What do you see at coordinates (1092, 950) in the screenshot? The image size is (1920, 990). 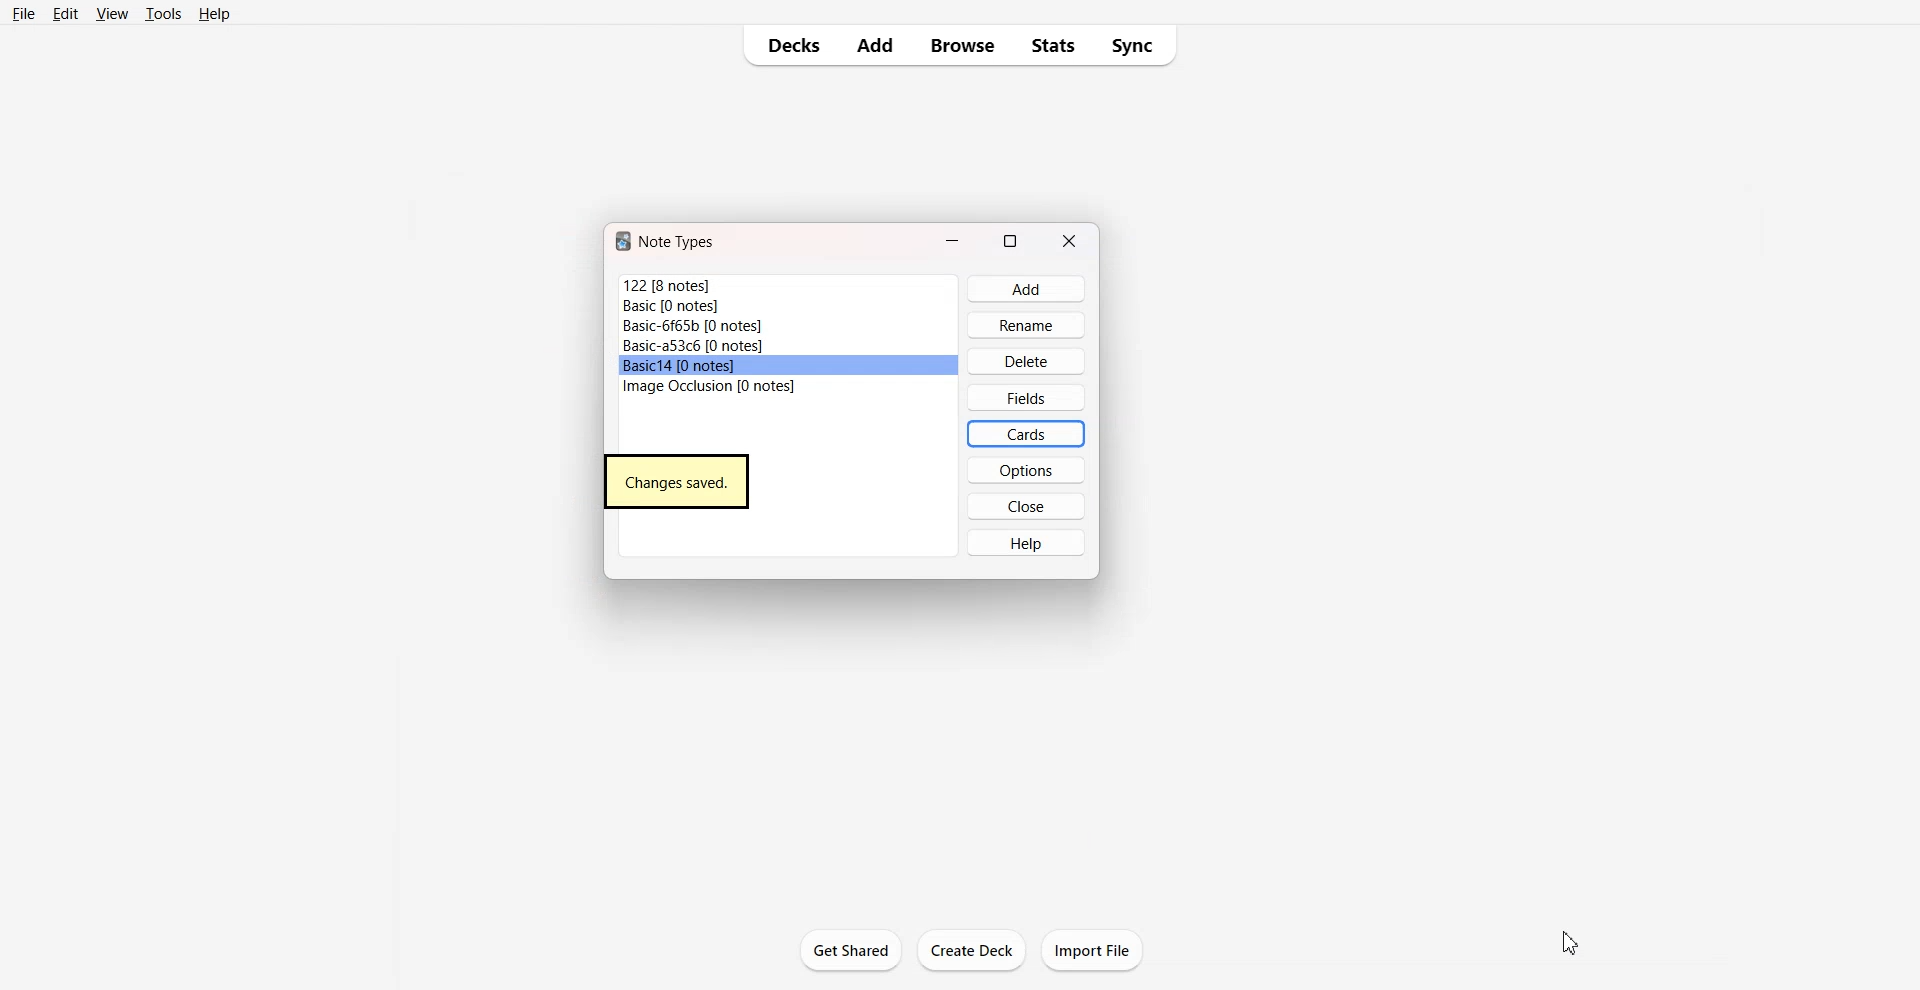 I see `Import File` at bounding box center [1092, 950].